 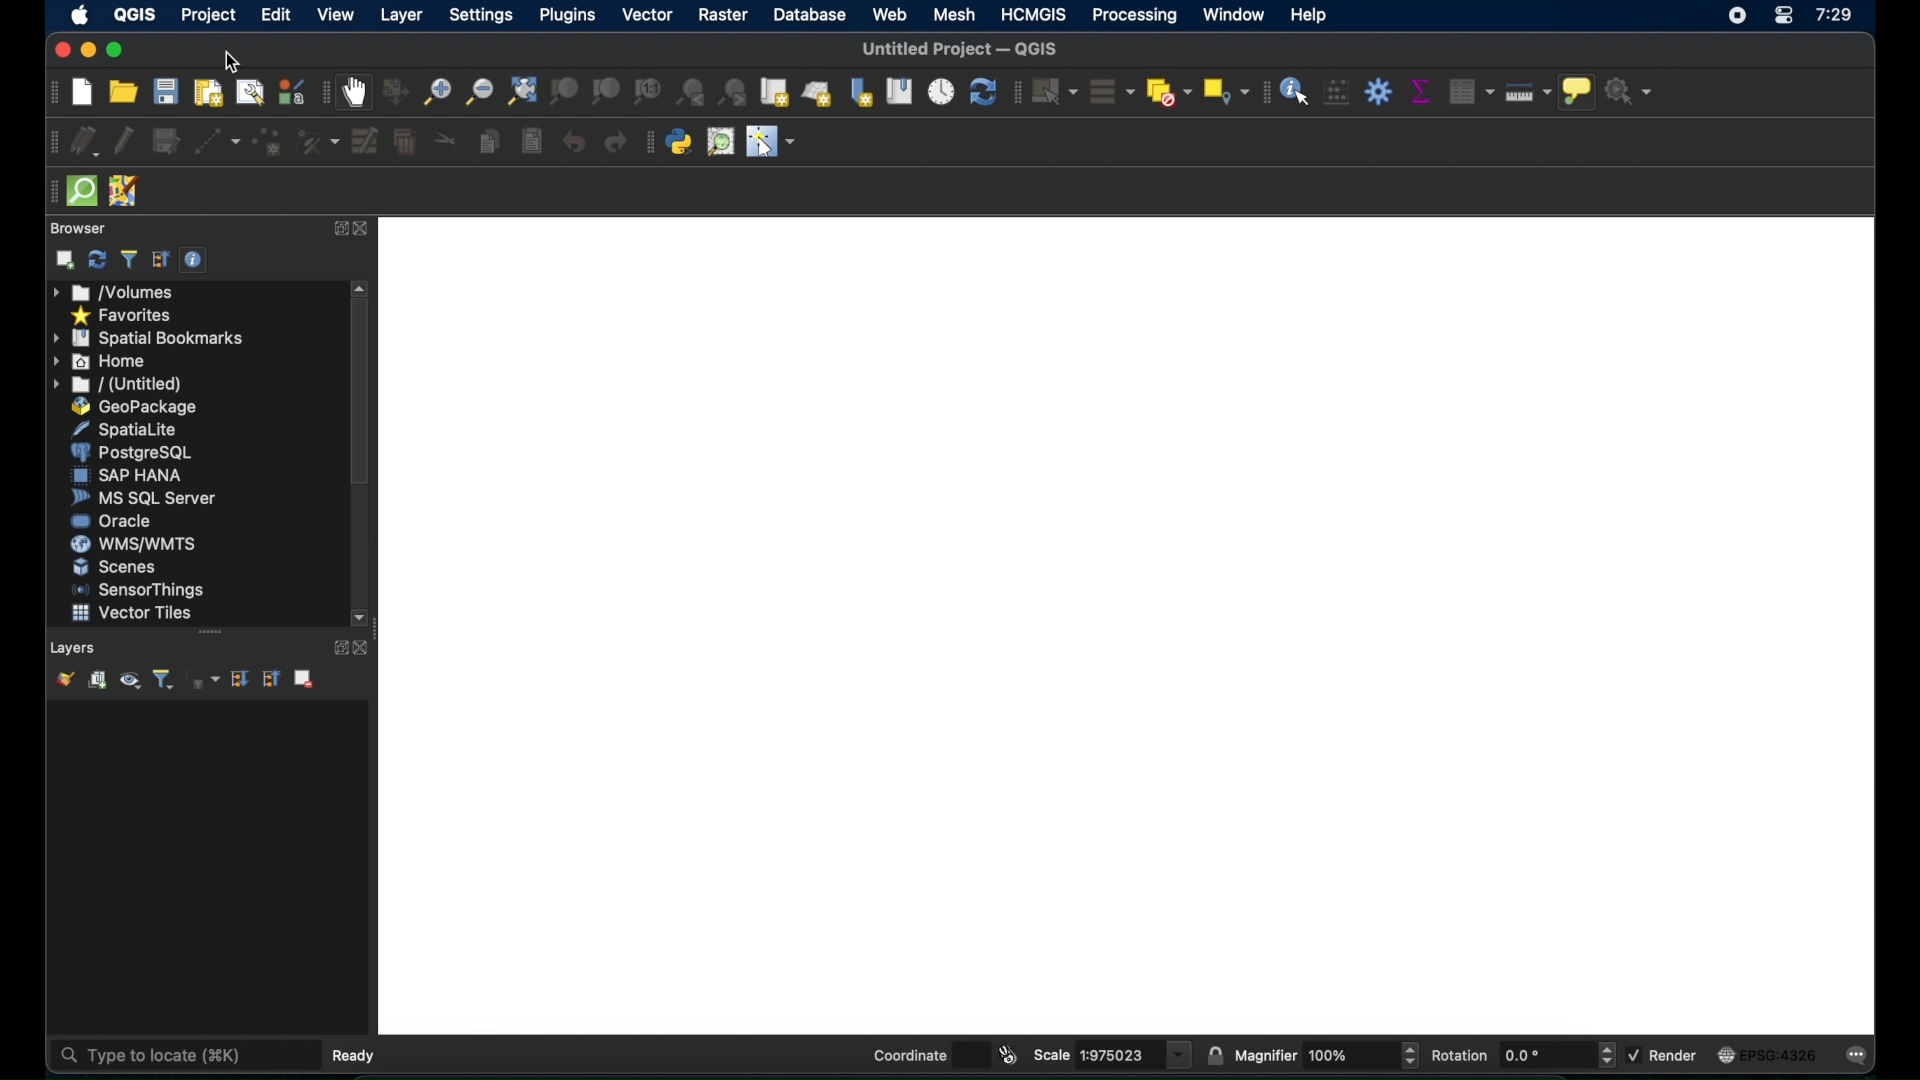 I want to click on magnifier value, so click(x=1352, y=1055).